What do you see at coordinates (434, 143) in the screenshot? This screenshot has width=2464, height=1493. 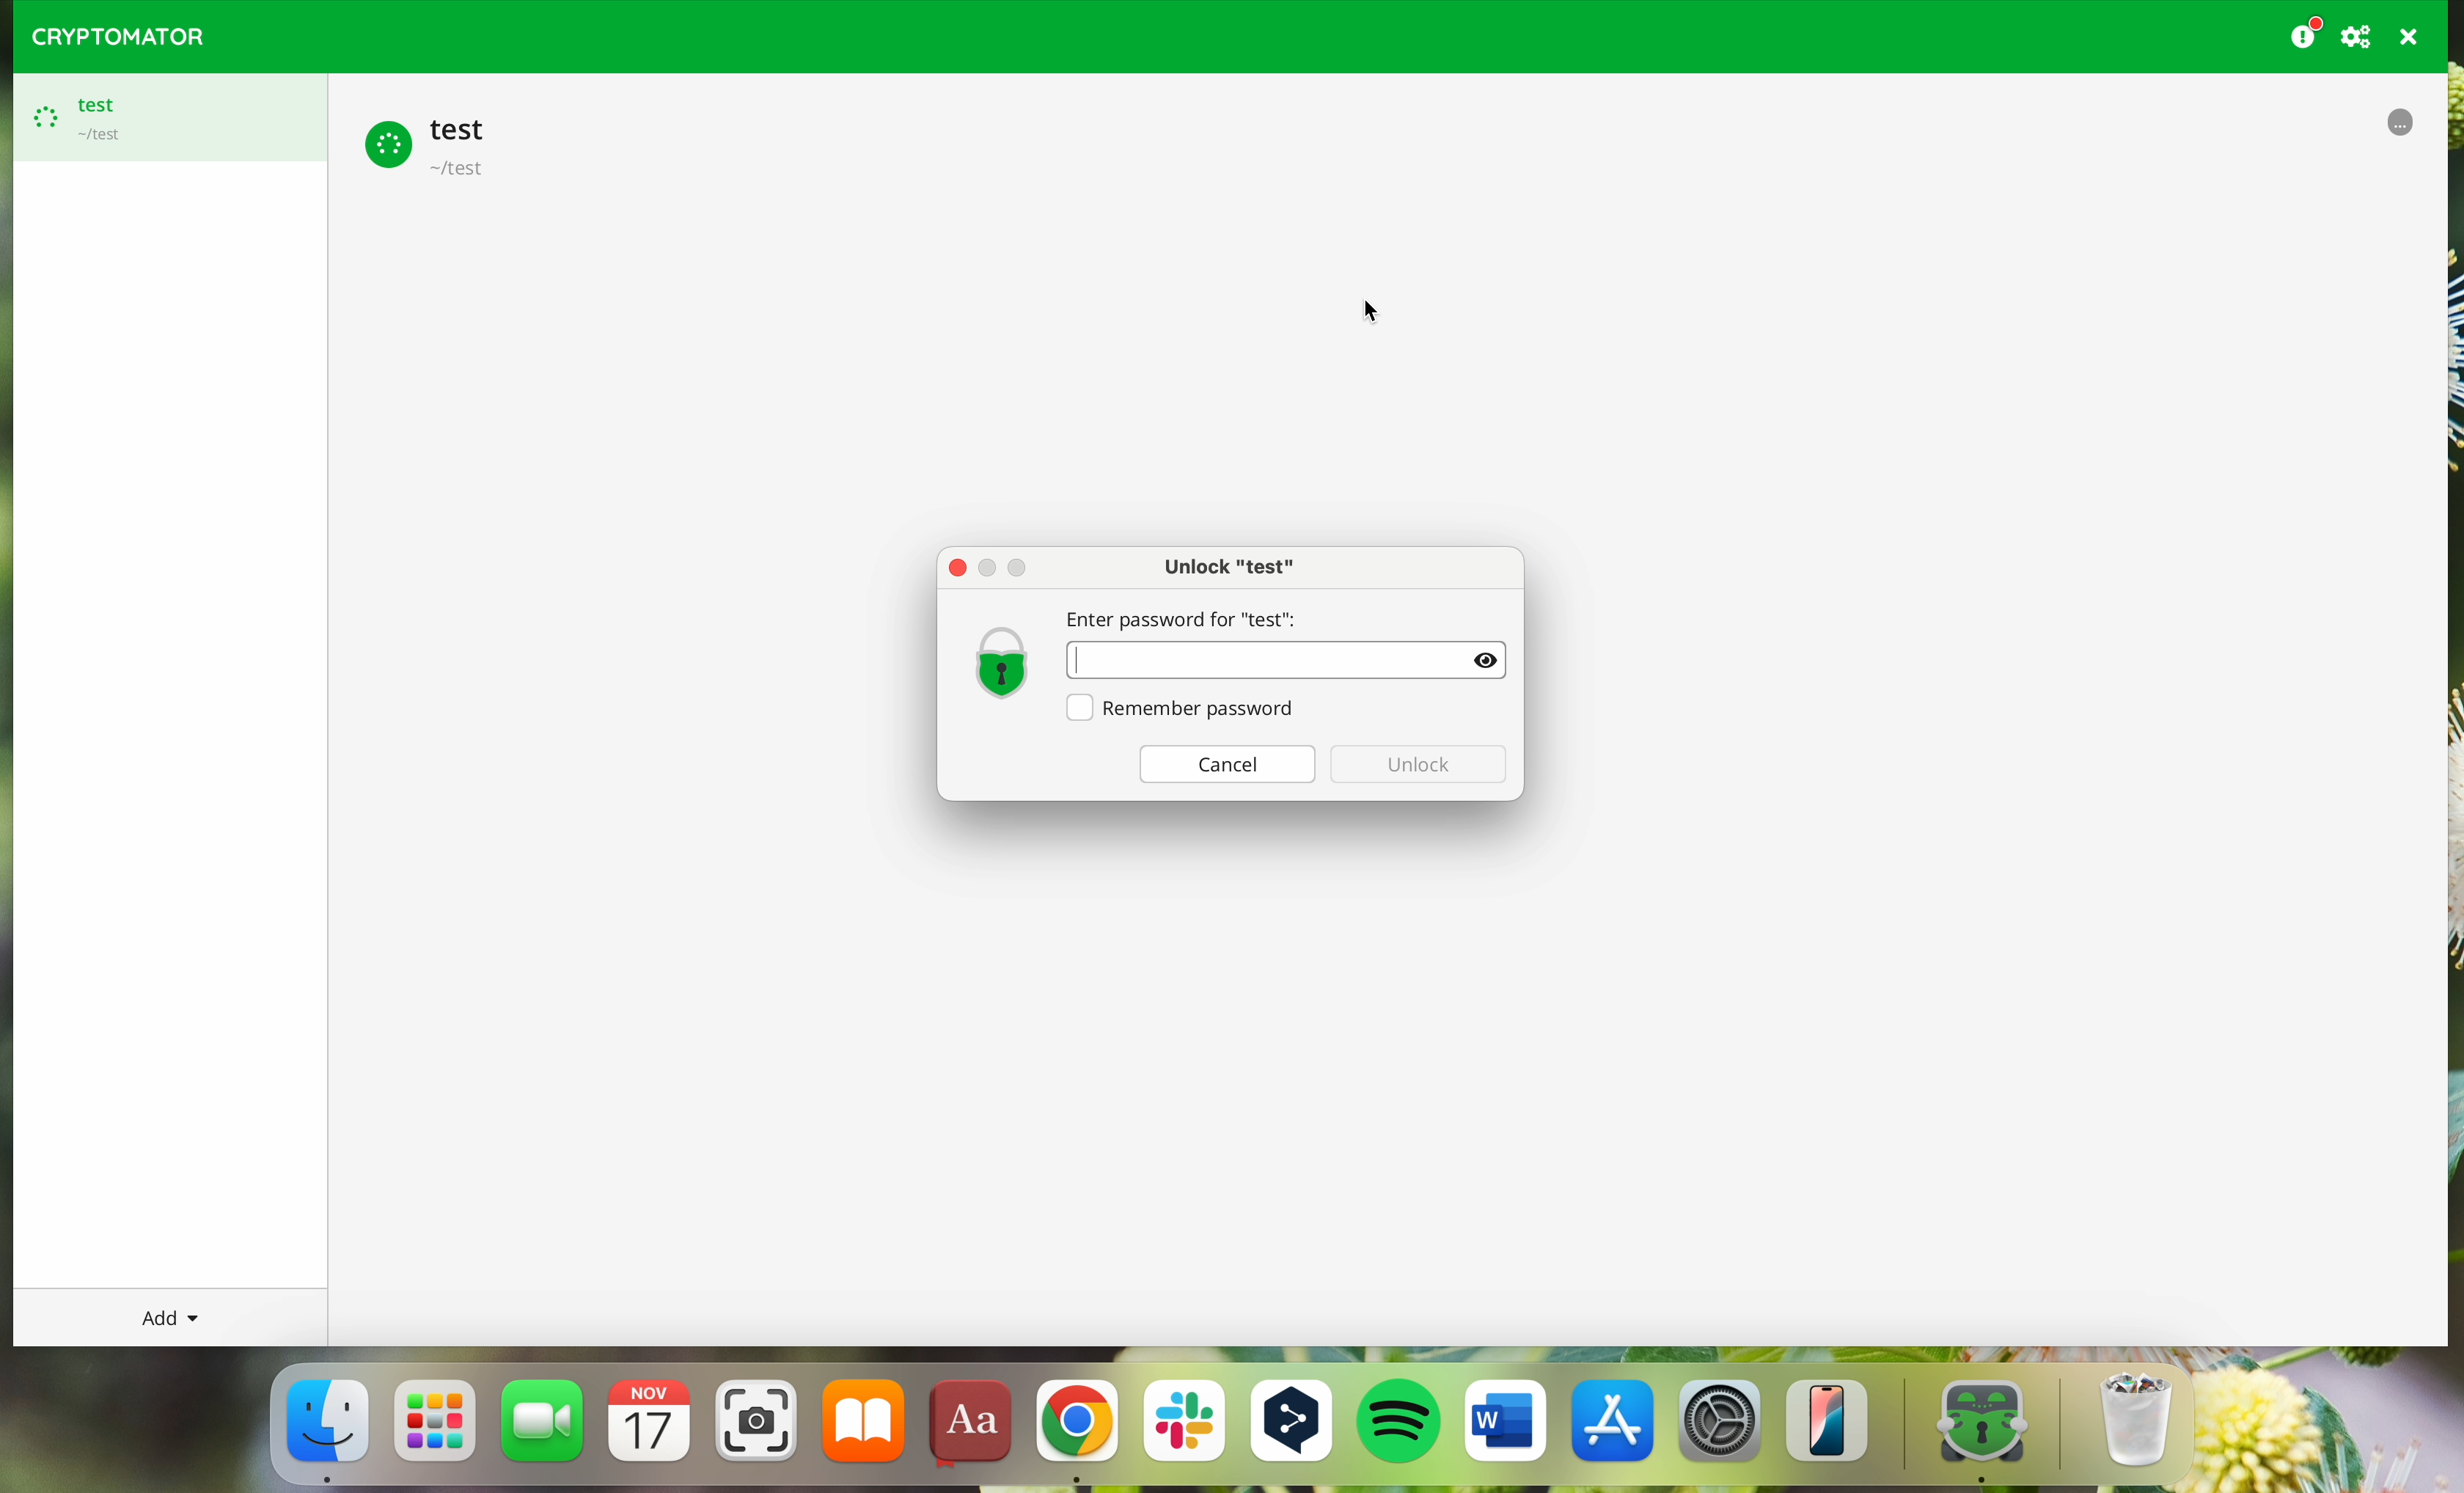 I see `test vault` at bounding box center [434, 143].